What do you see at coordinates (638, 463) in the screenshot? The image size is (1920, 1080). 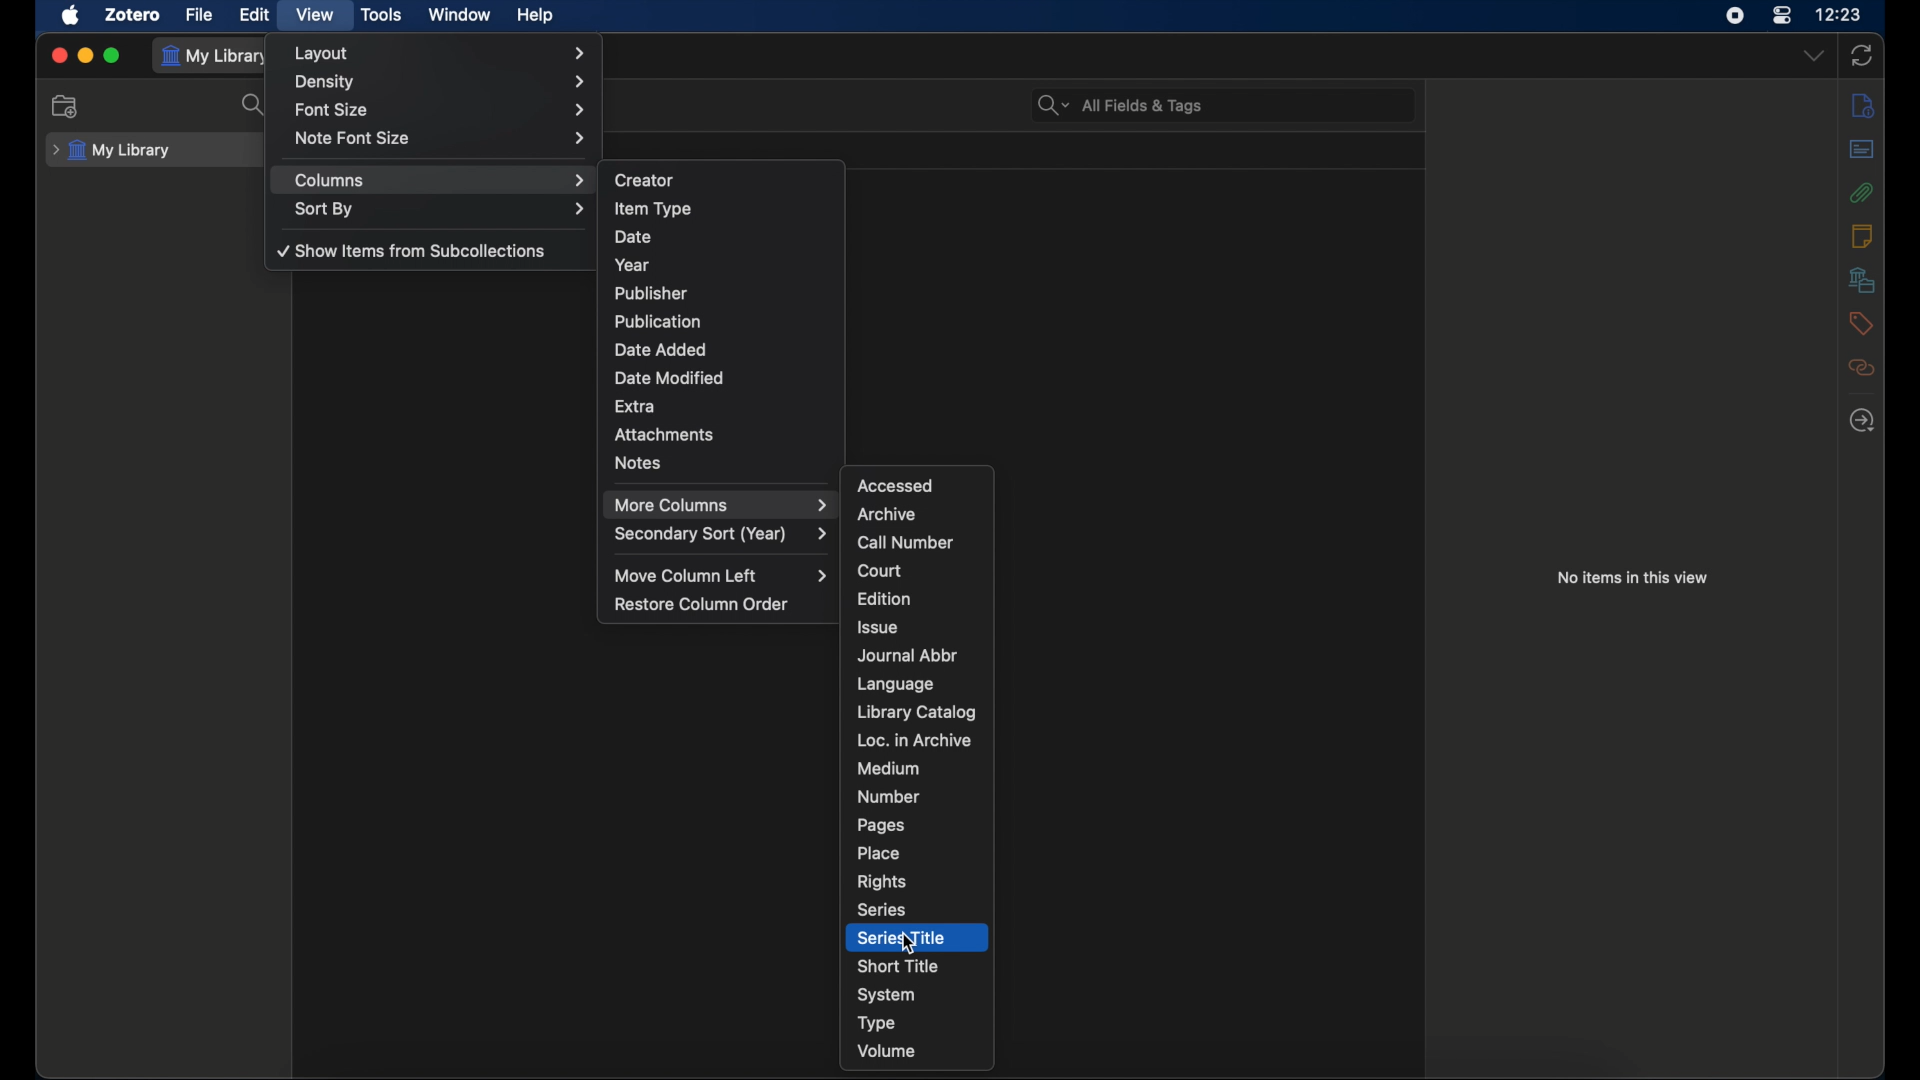 I see `notes` at bounding box center [638, 463].